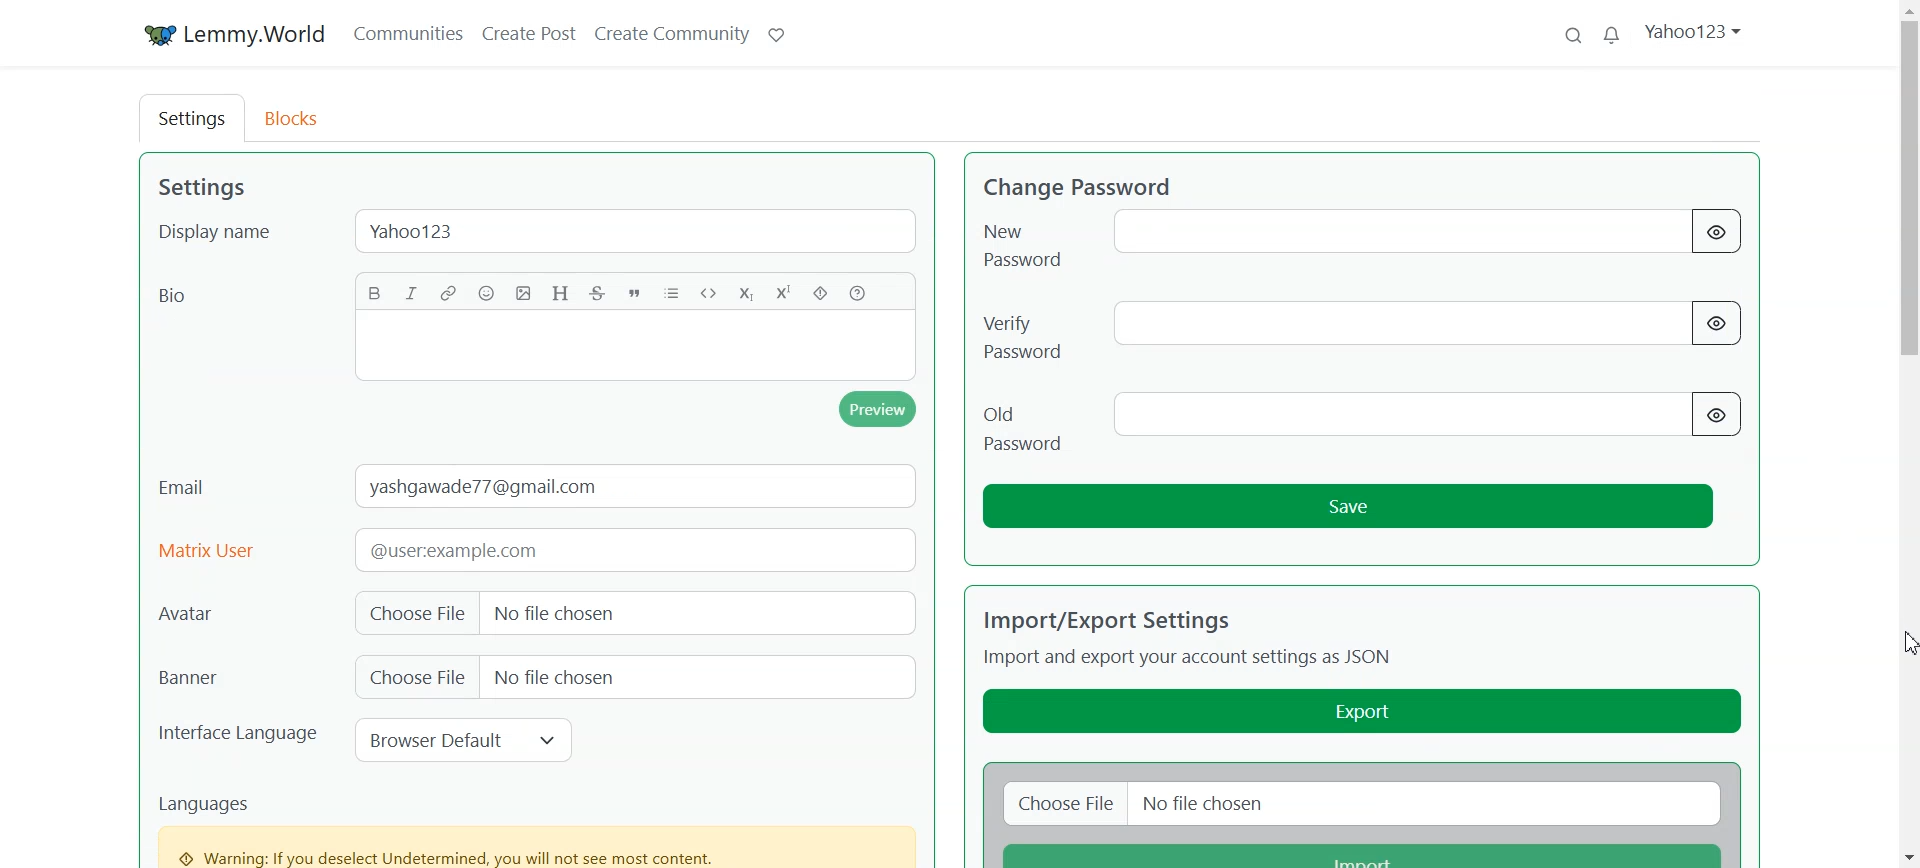  What do you see at coordinates (775, 33) in the screenshot?
I see `Support Limmy` at bounding box center [775, 33].